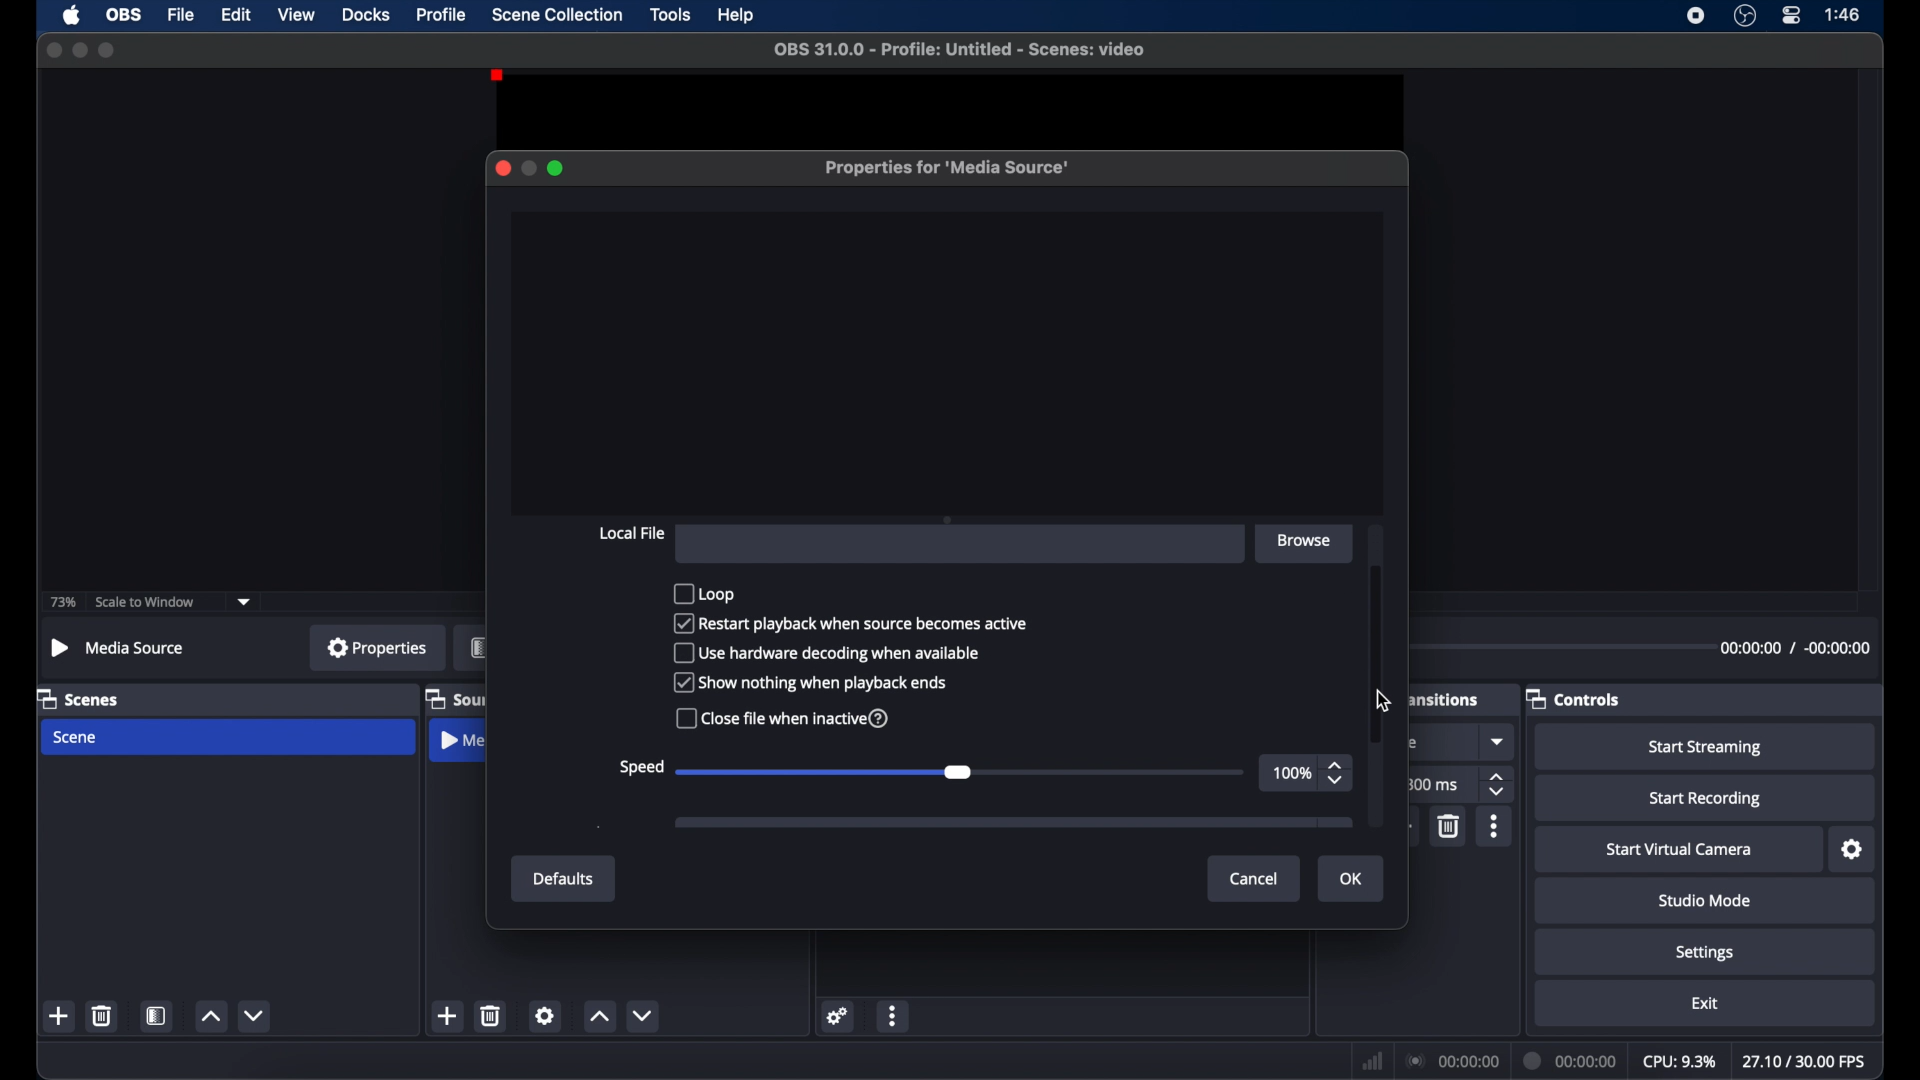 This screenshot has height=1080, width=1920. Describe the element at coordinates (829, 654) in the screenshot. I see `use hardware decoding when available` at that location.